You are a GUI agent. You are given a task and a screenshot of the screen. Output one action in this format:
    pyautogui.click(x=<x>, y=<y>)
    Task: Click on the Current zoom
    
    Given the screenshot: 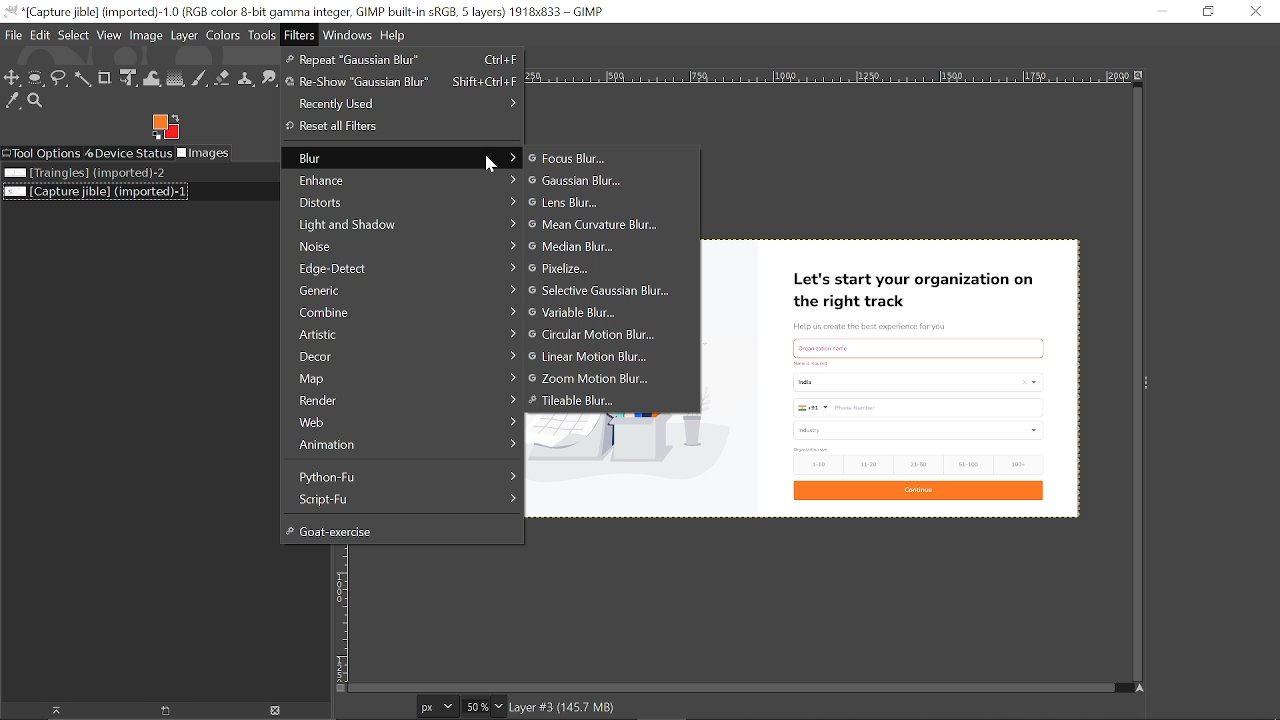 What is the action you would take?
    pyautogui.click(x=500, y=708)
    